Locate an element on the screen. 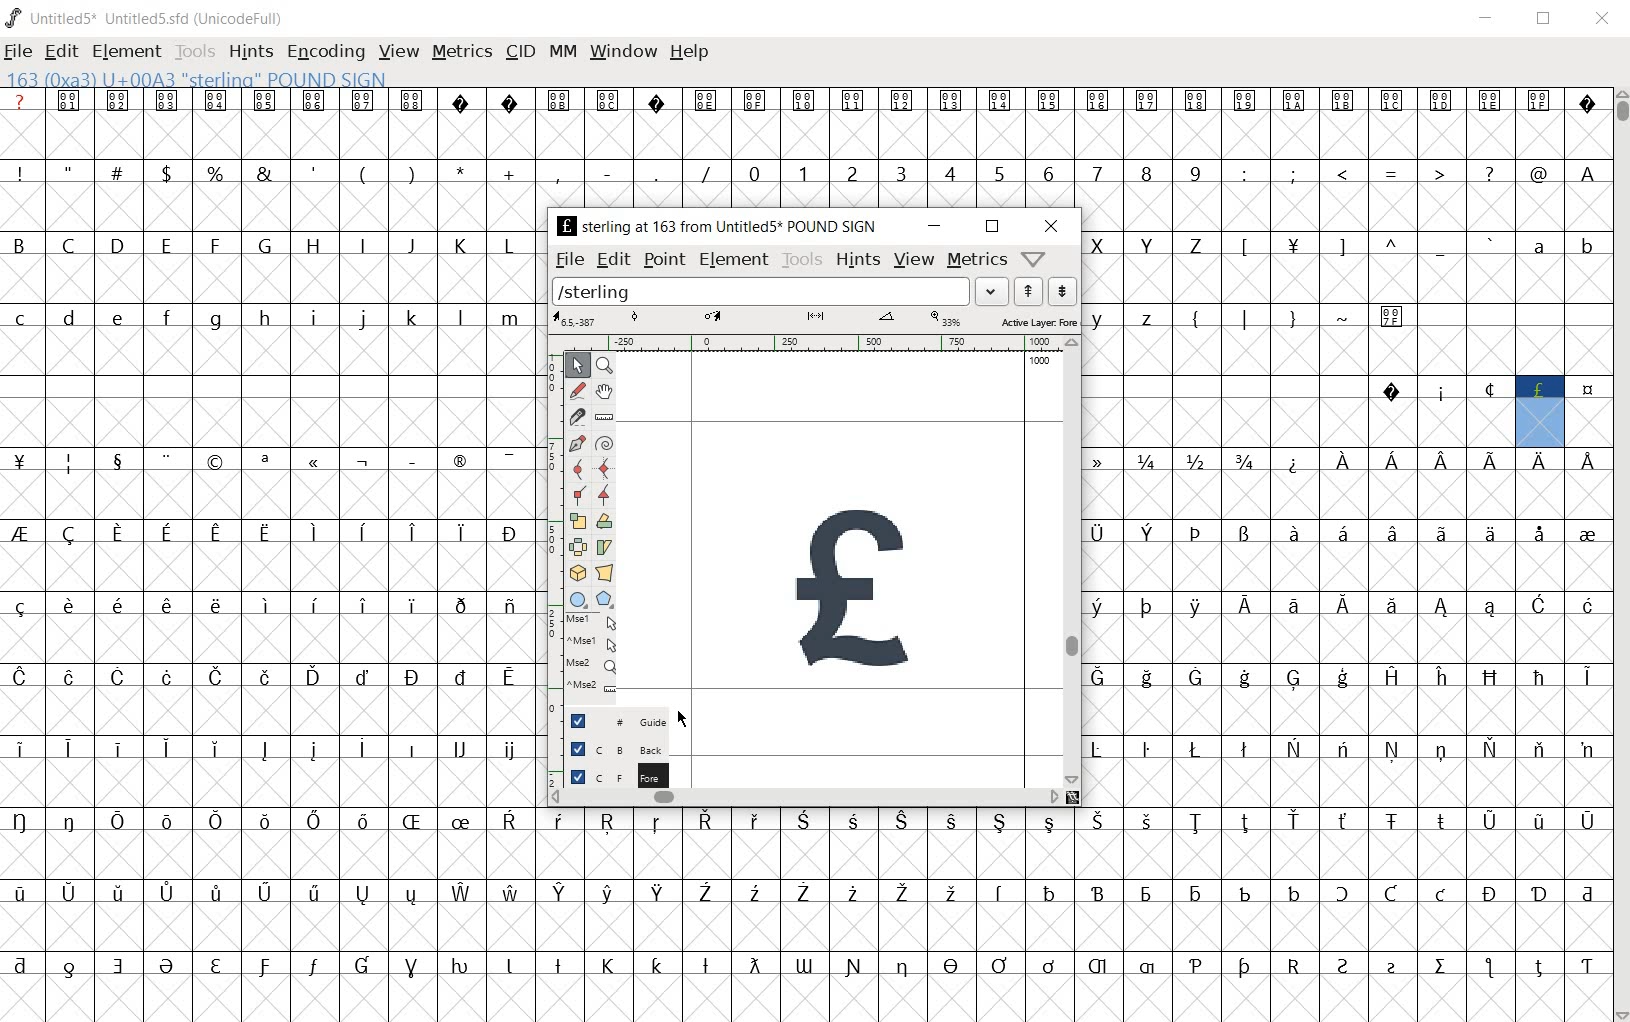 The image size is (1630, 1022). show the previous word list is located at coordinates (1030, 292).